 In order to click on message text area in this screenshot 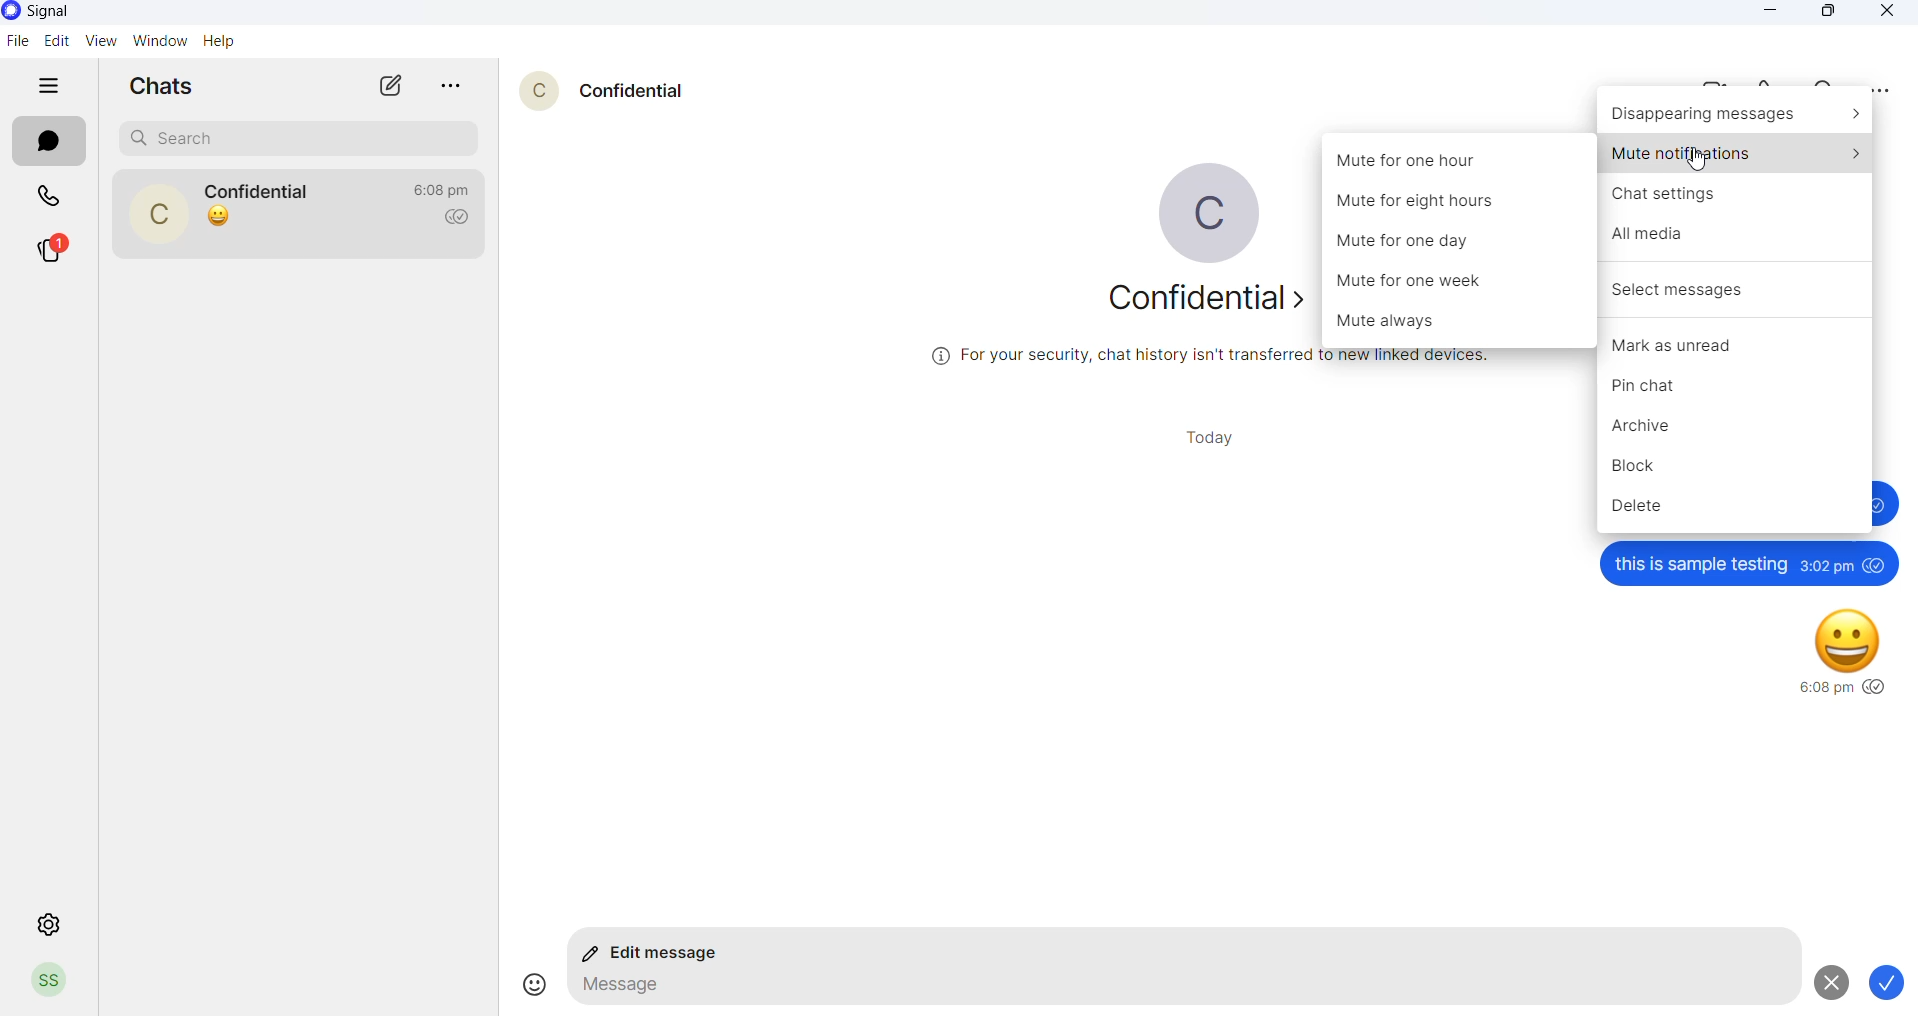, I will do `click(1175, 990)`.